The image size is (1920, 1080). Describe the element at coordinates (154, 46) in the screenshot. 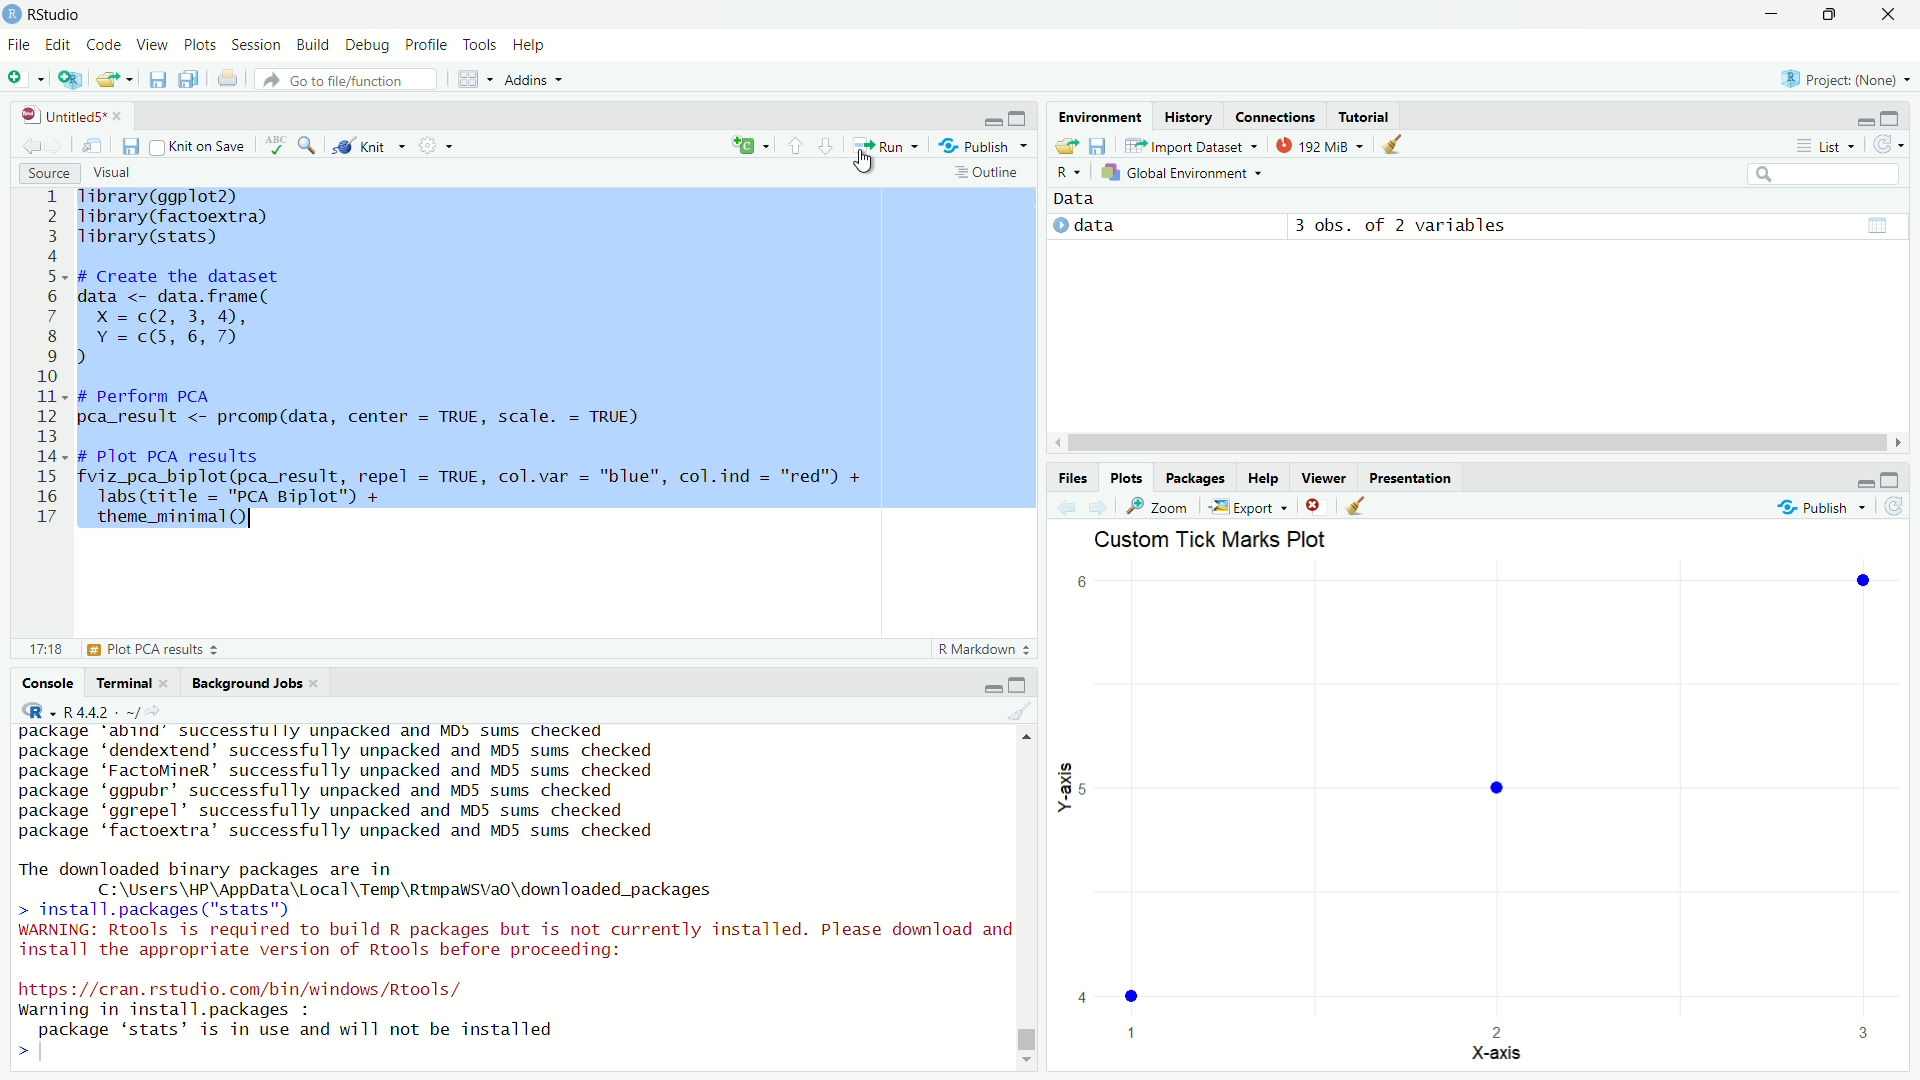

I see `View` at that location.